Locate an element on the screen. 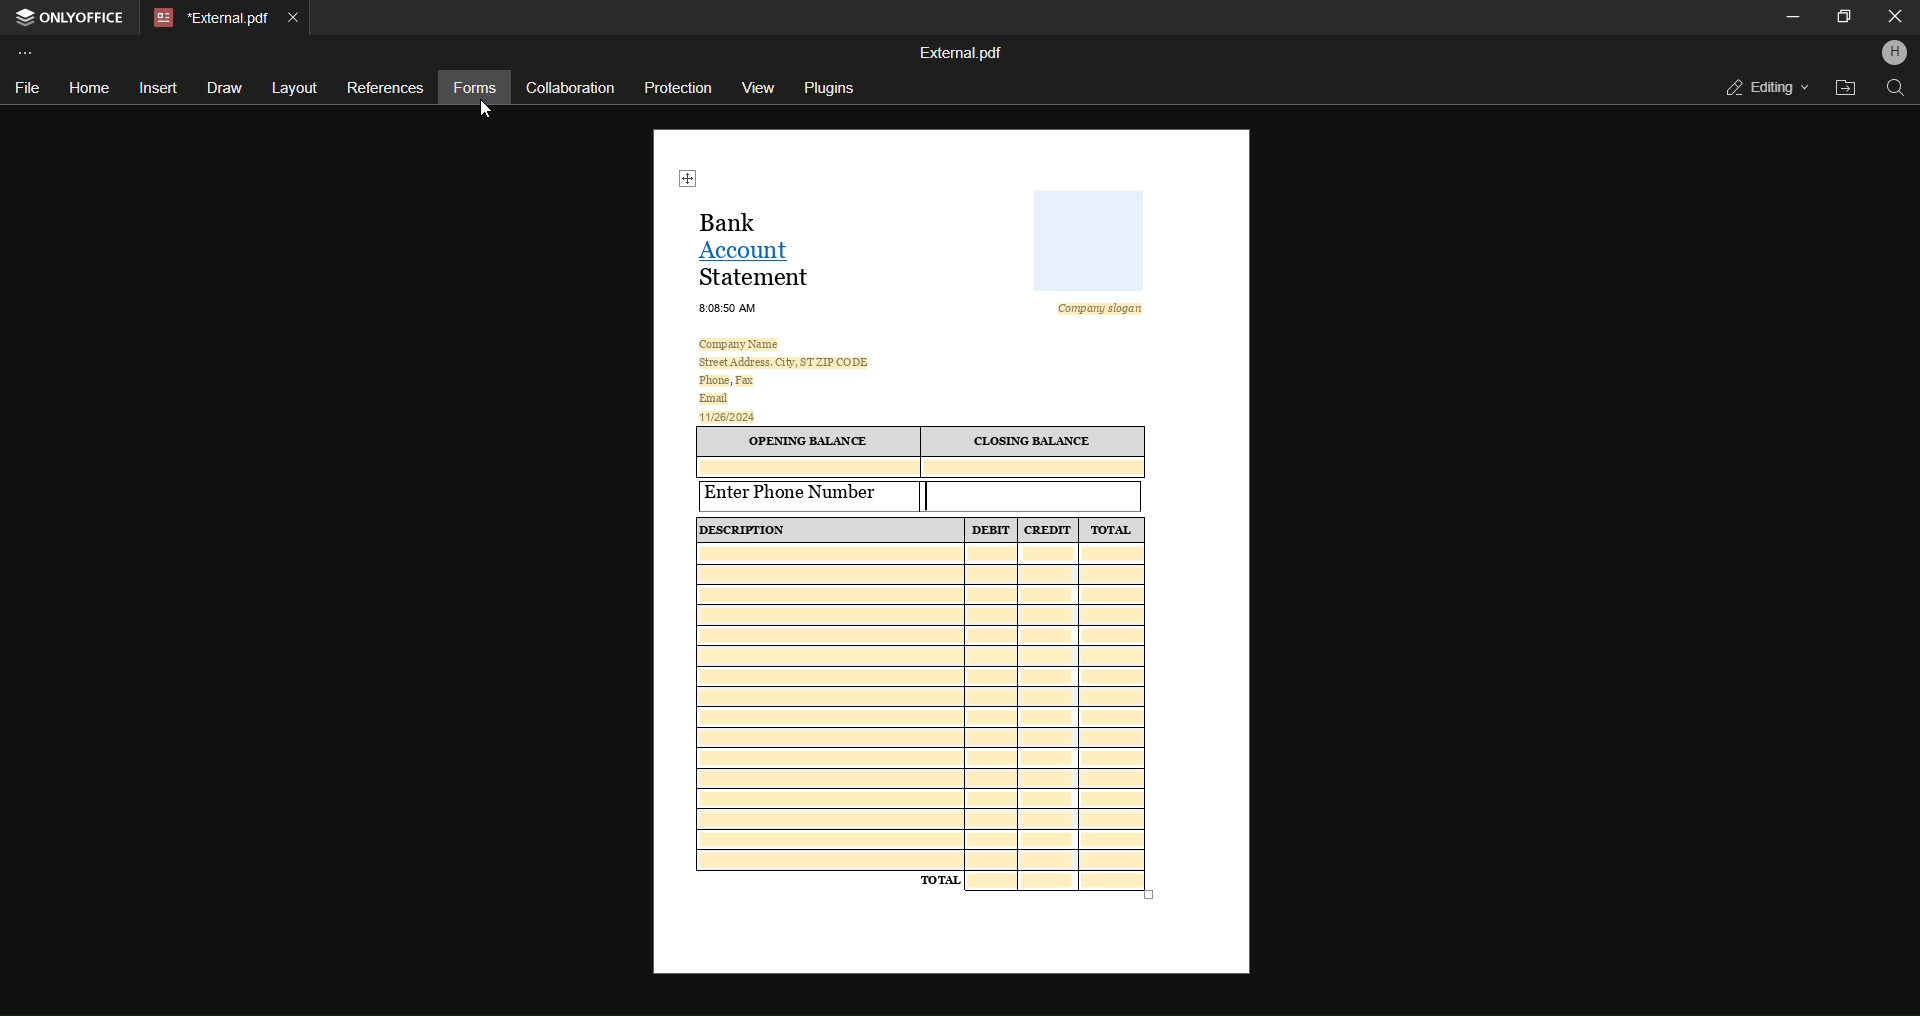 Image resolution: width=1920 pixels, height=1016 pixels. insert is located at coordinates (158, 86).